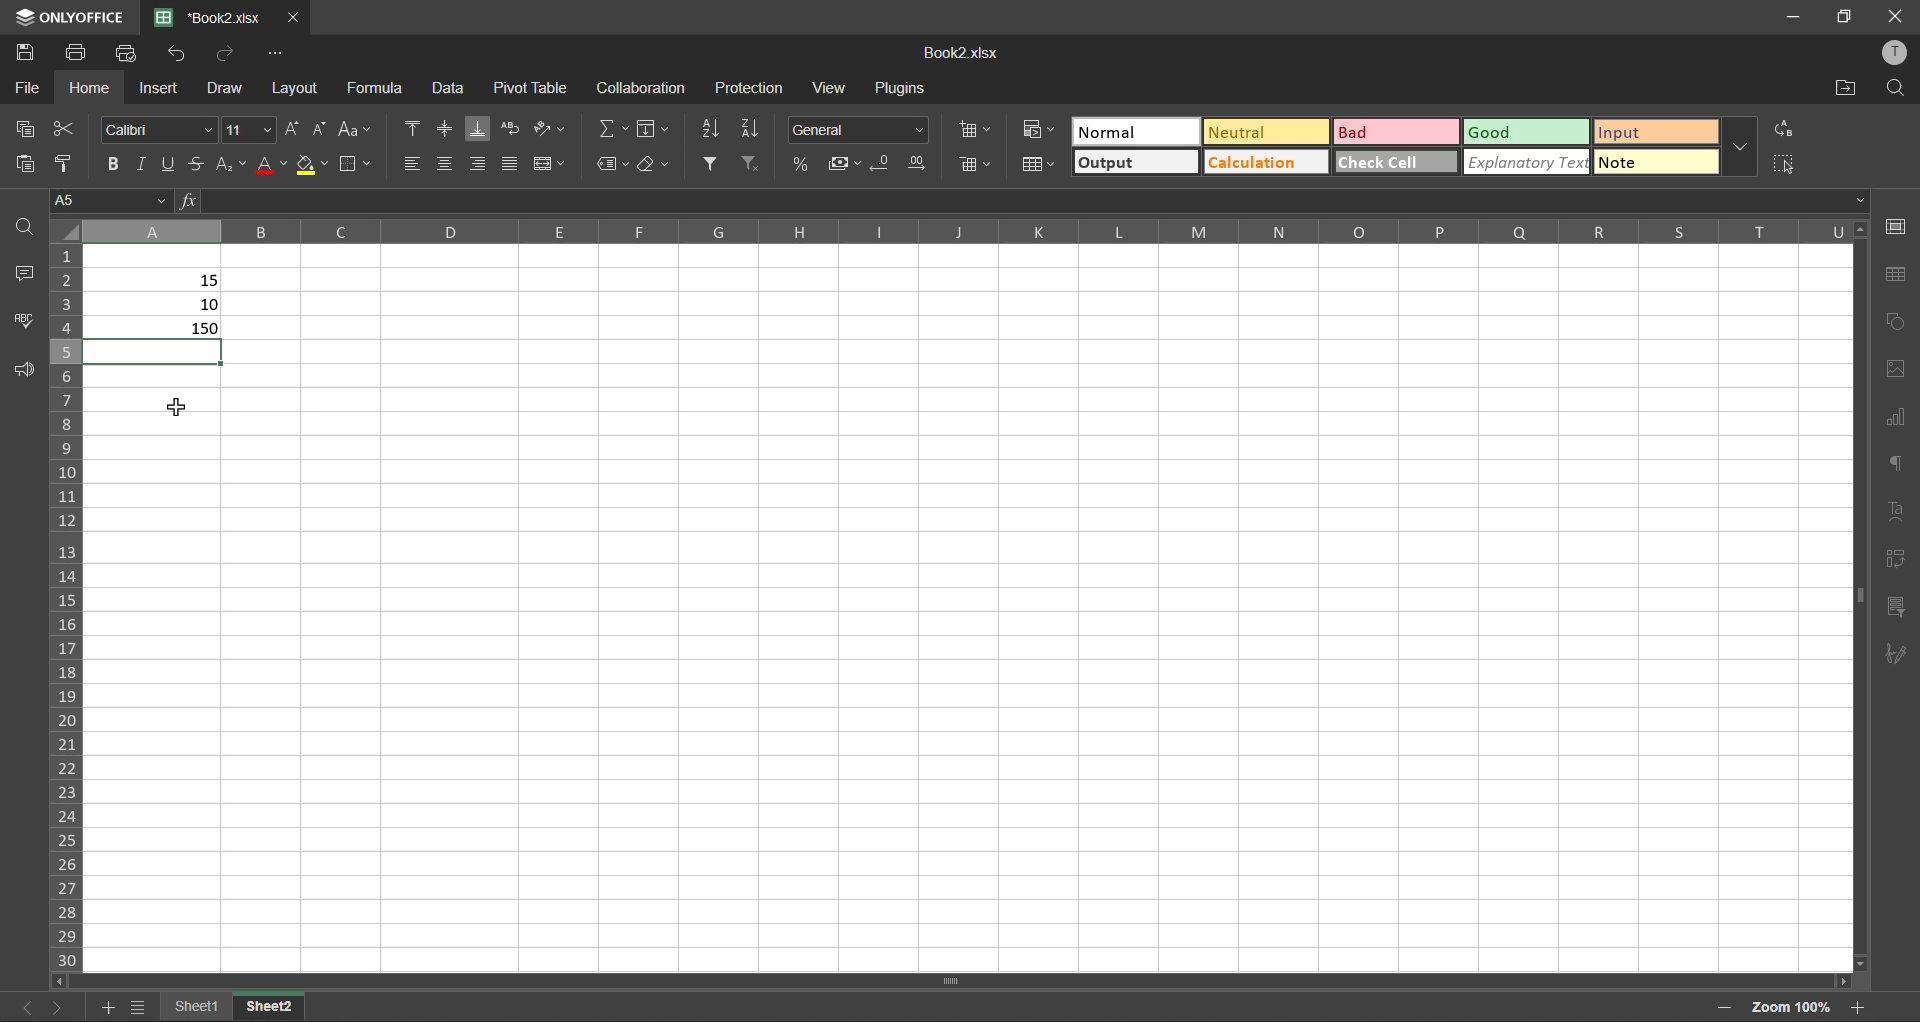 The width and height of the screenshot is (1920, 1022). Describe the element at coordinates (968, 55) in the screenshot. I see `book2.xlsx` at that location.